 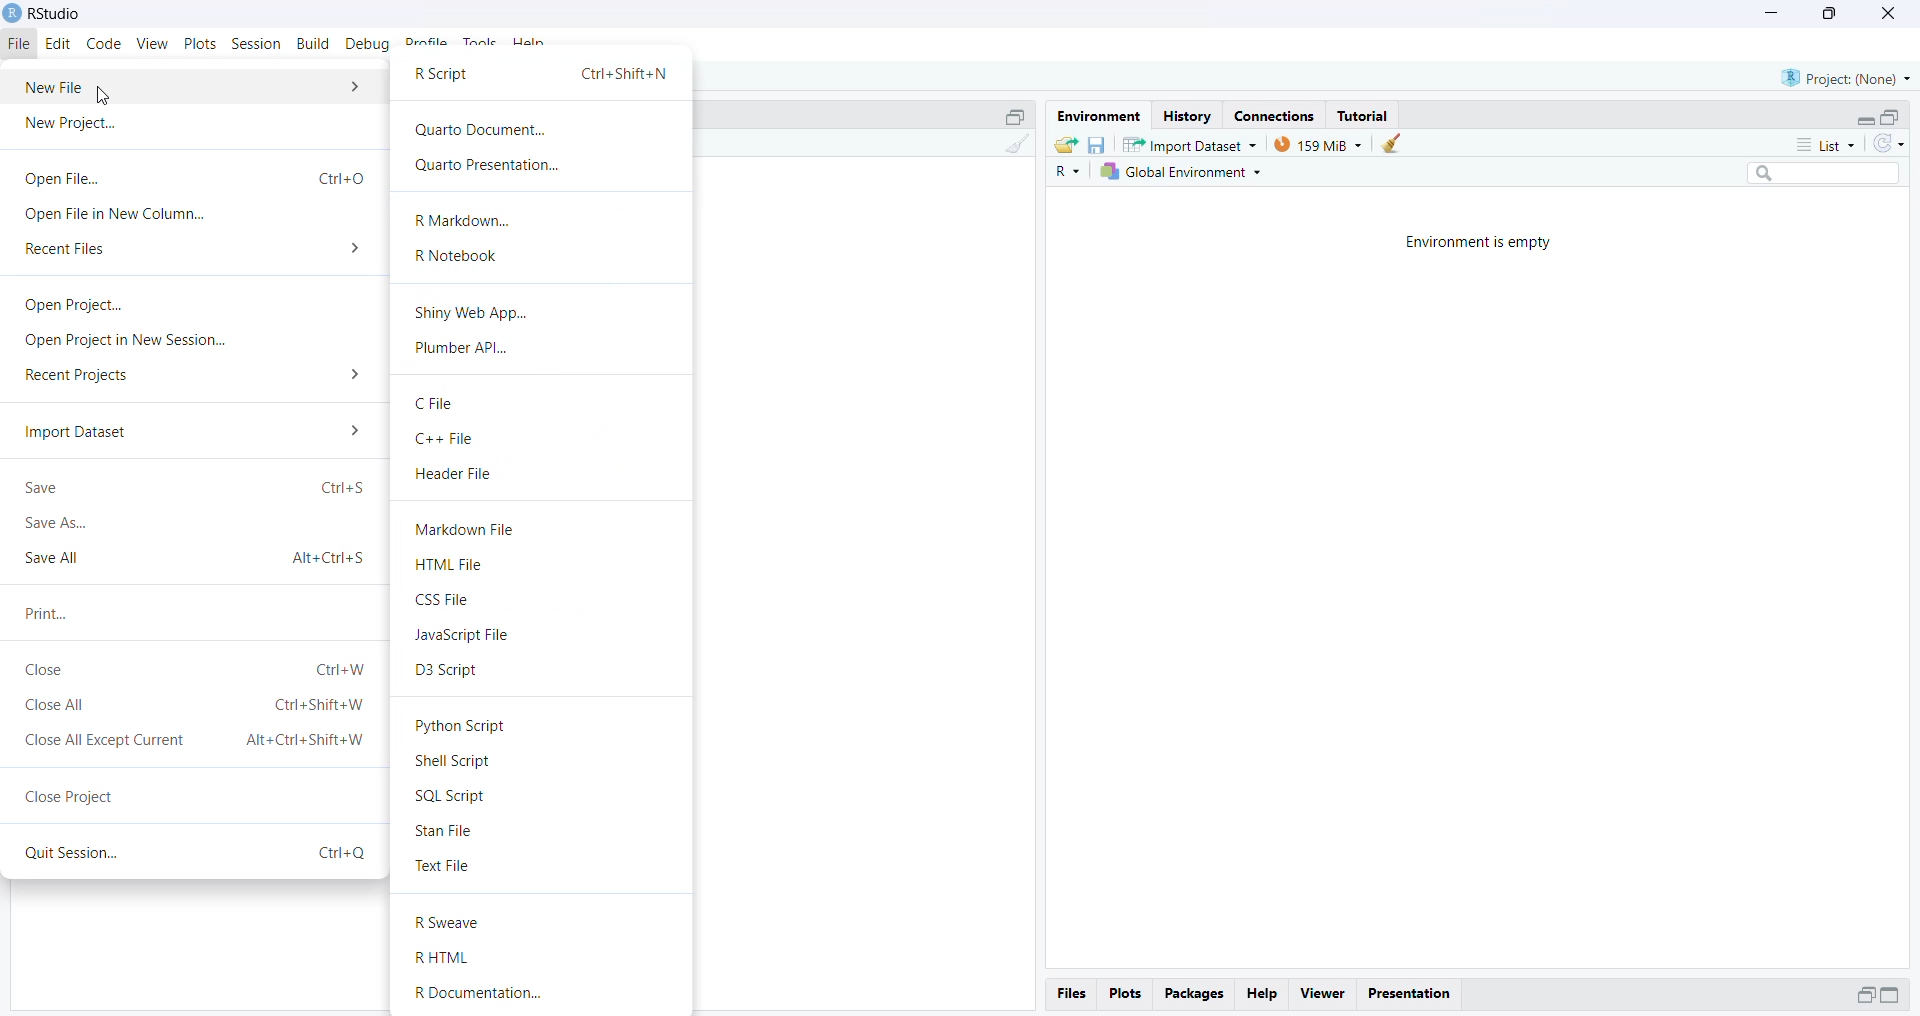 I want to click on search, so click(x=1816, y=176).